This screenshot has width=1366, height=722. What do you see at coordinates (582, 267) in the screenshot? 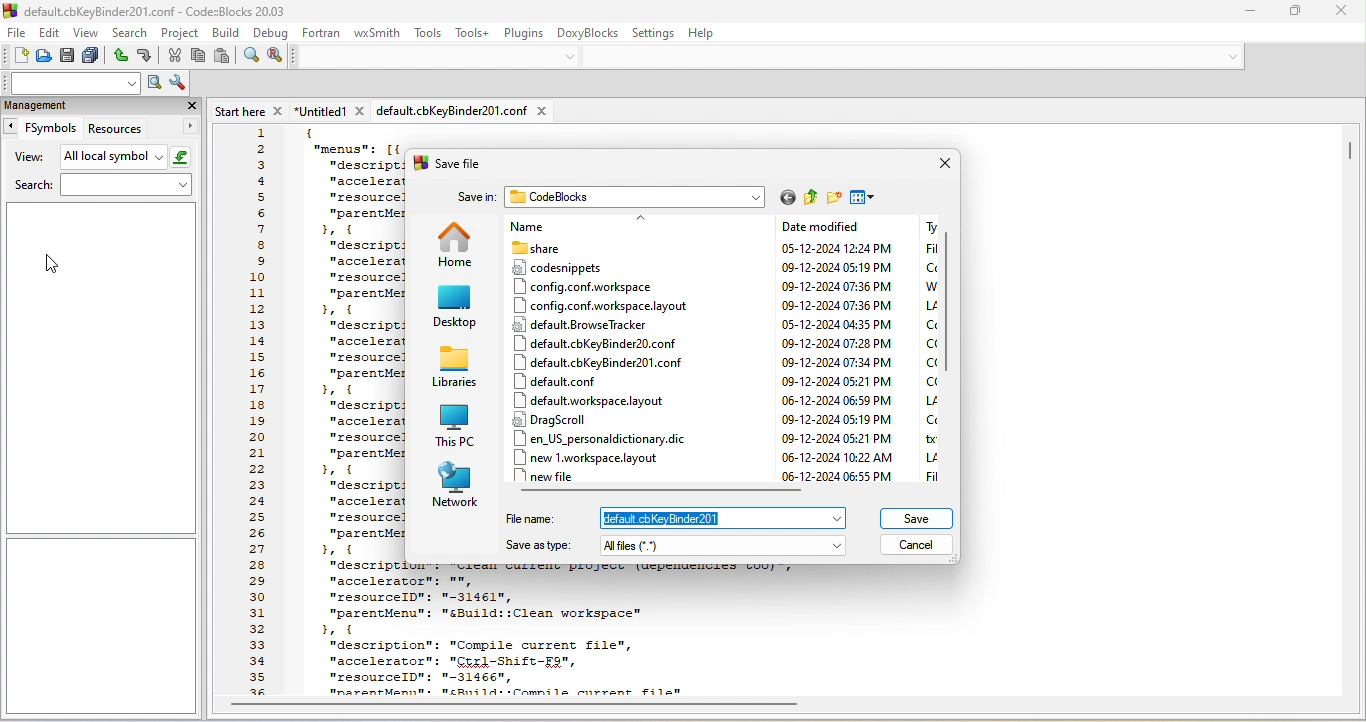
I see `codesnippets` at bounding box center [582, 267].